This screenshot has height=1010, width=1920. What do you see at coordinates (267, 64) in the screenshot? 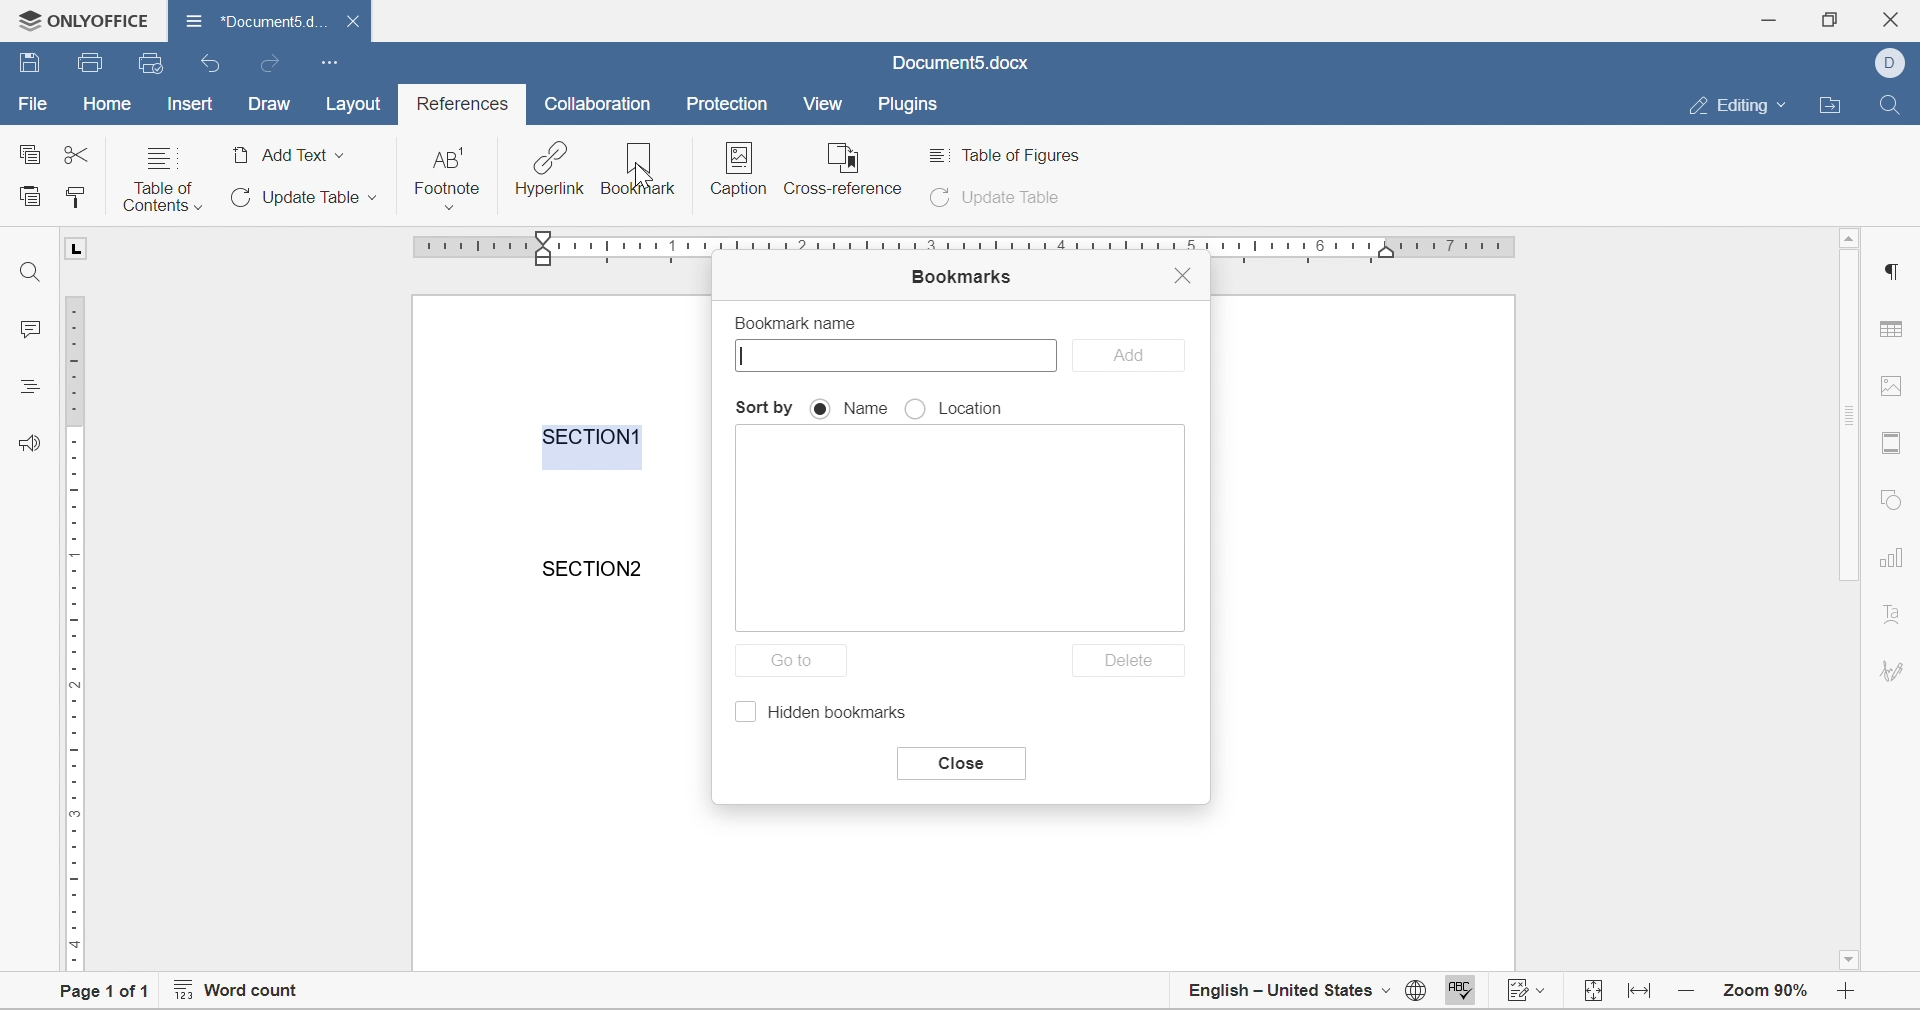
I see `redo` at bounding box center [267, 64].